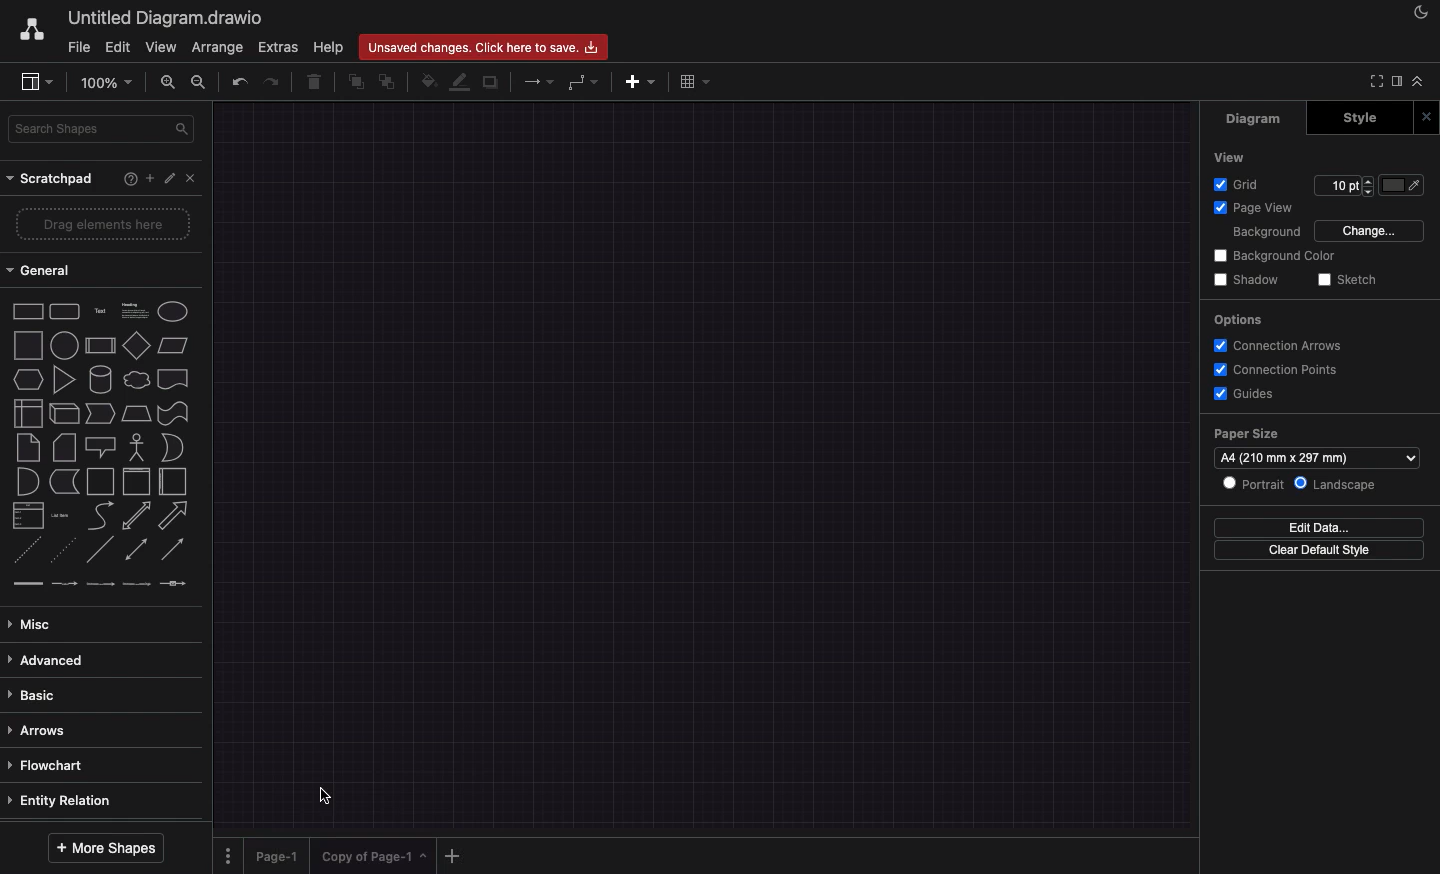  I want to click on paper size, so click(1248, 434).